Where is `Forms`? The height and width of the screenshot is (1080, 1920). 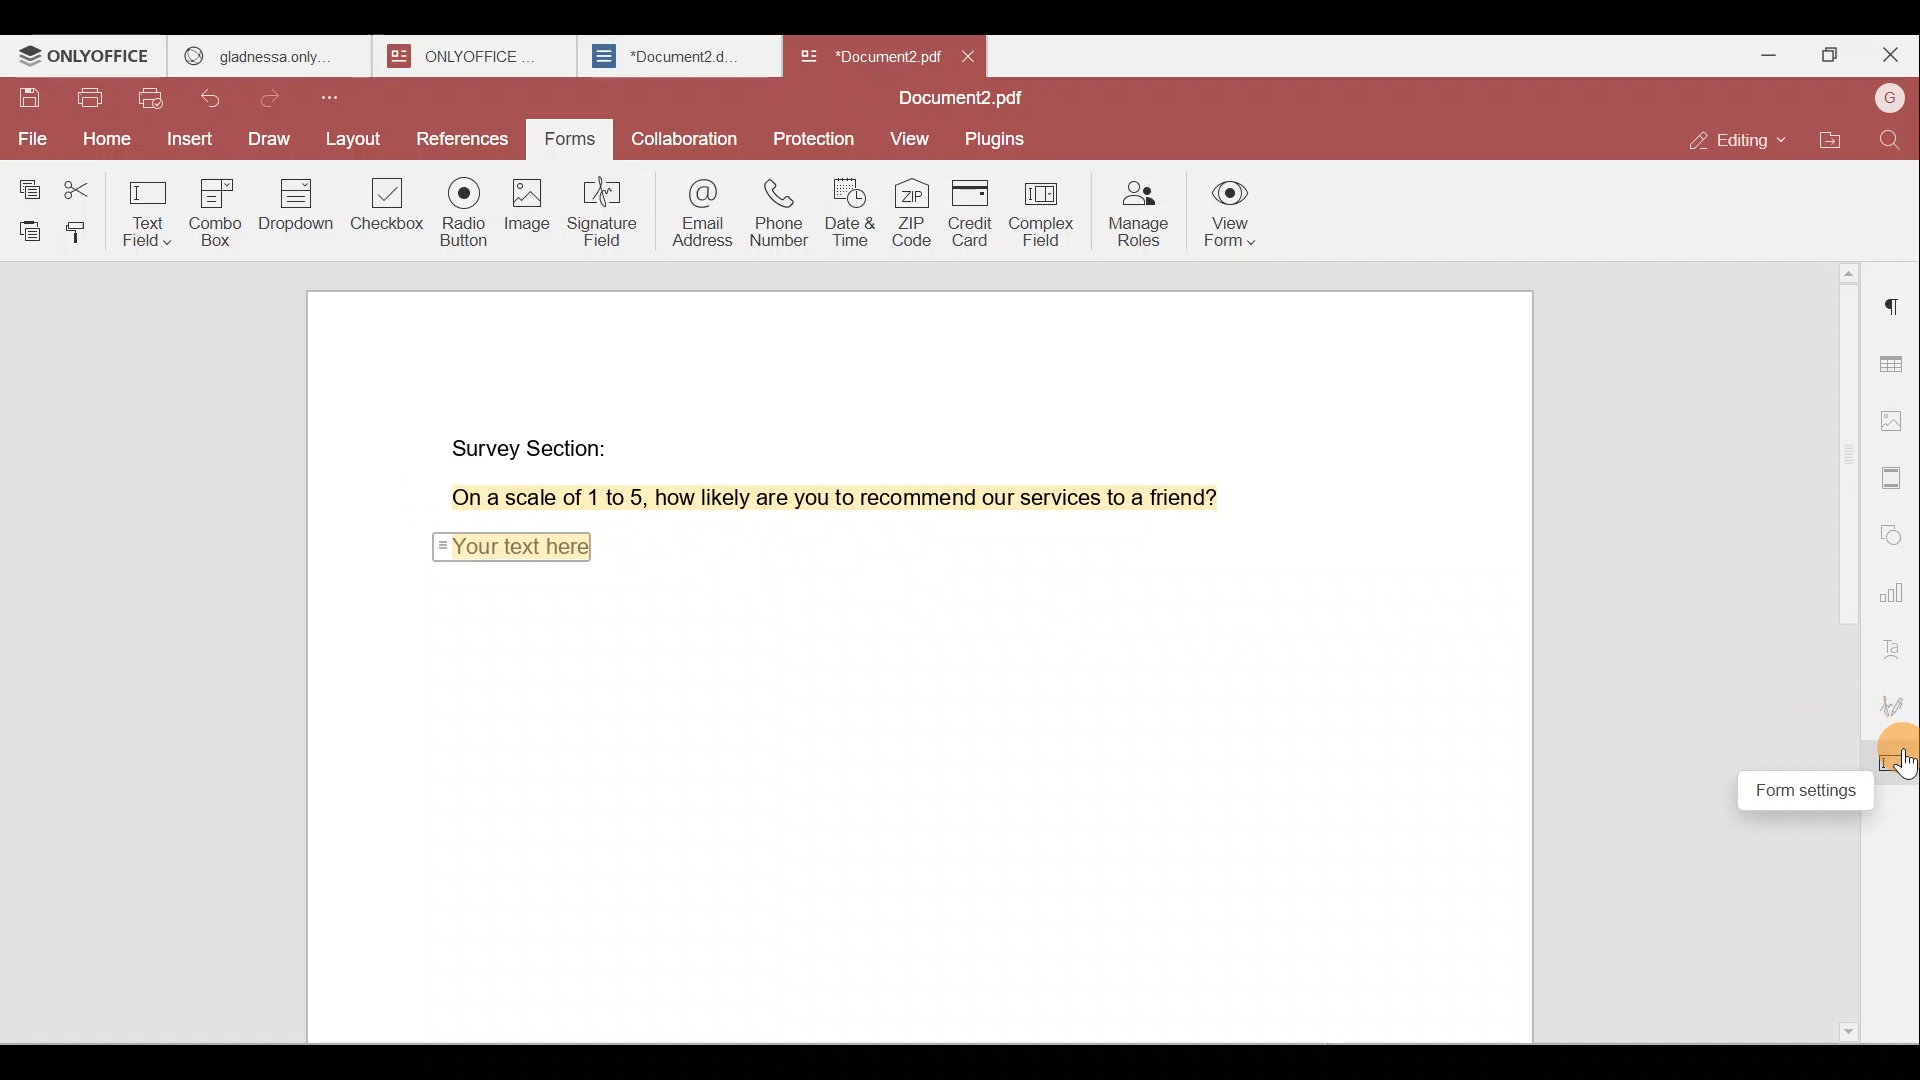
Forms is located at coordinates (572, 140).